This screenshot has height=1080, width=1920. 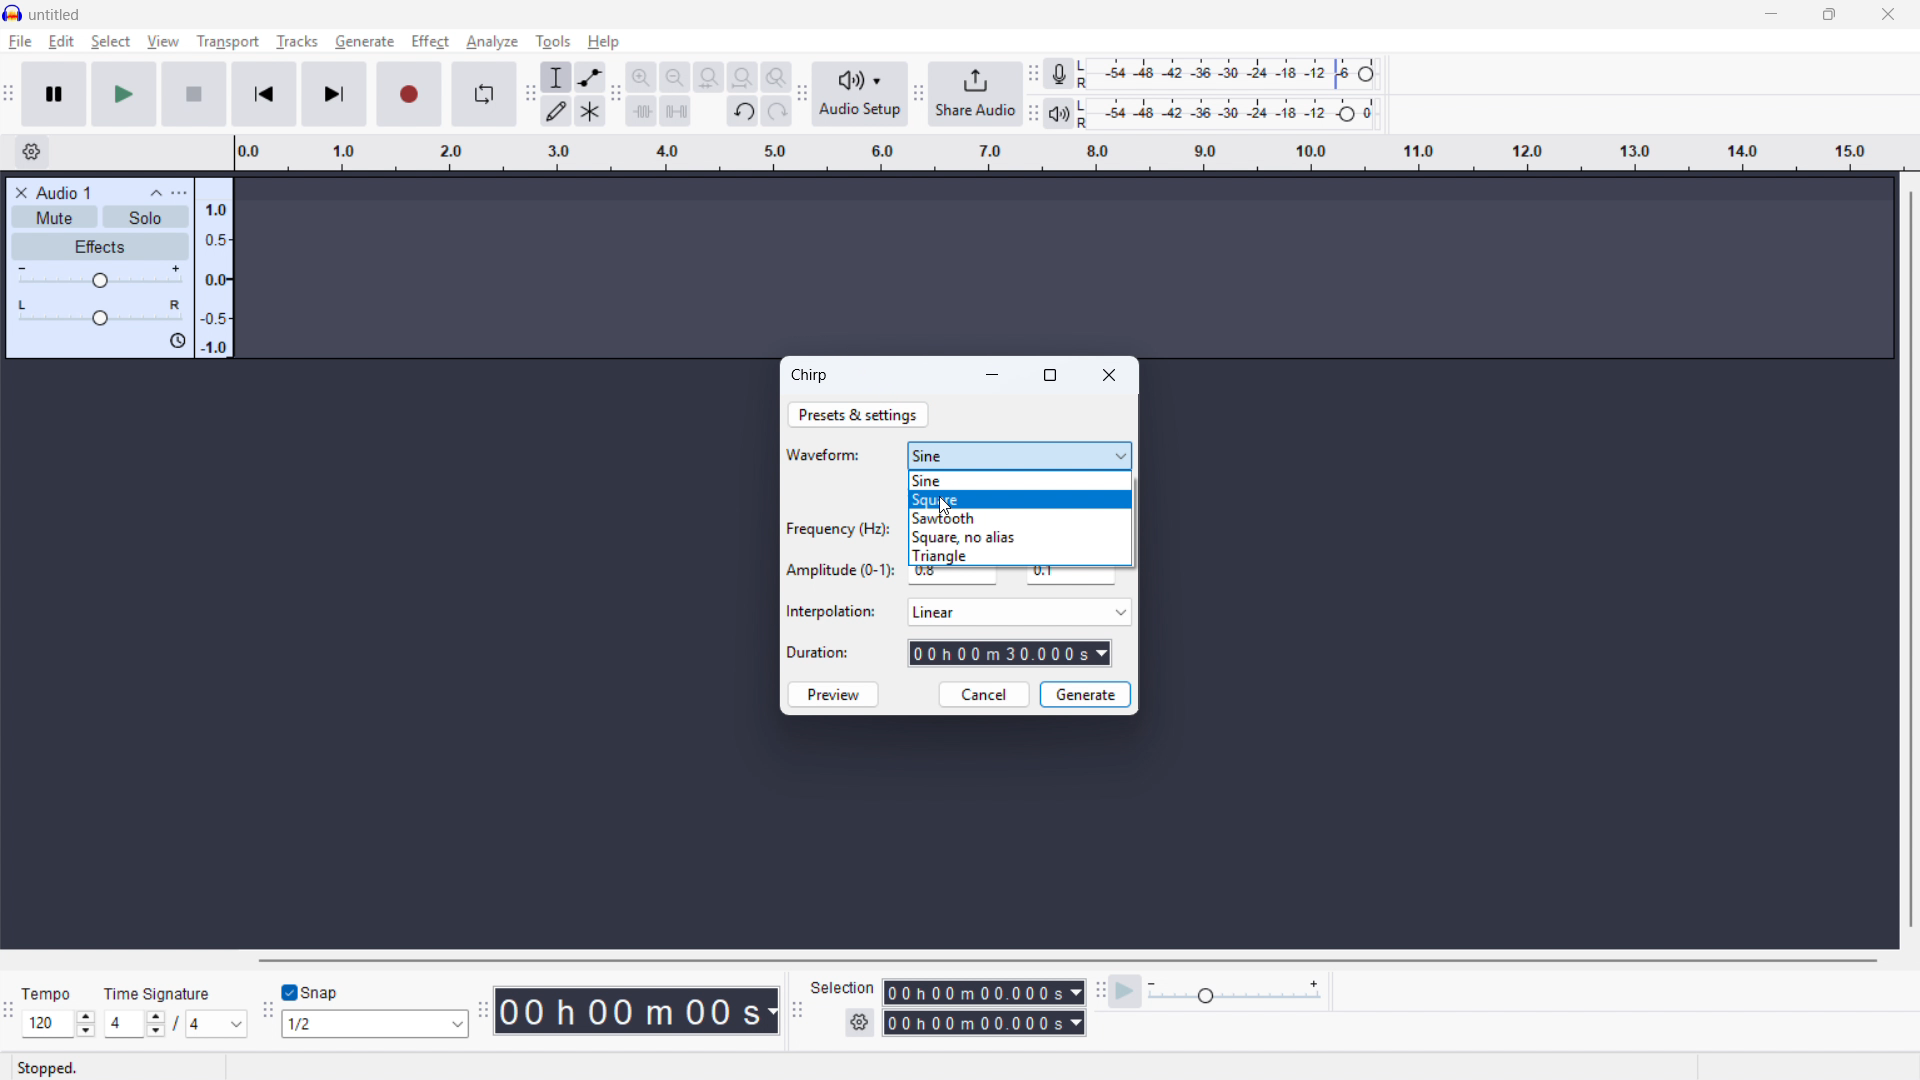 What do you see at coordinates (834, 694) in the screenshot?
I see `Preview ` at bounding box center [834, 694].